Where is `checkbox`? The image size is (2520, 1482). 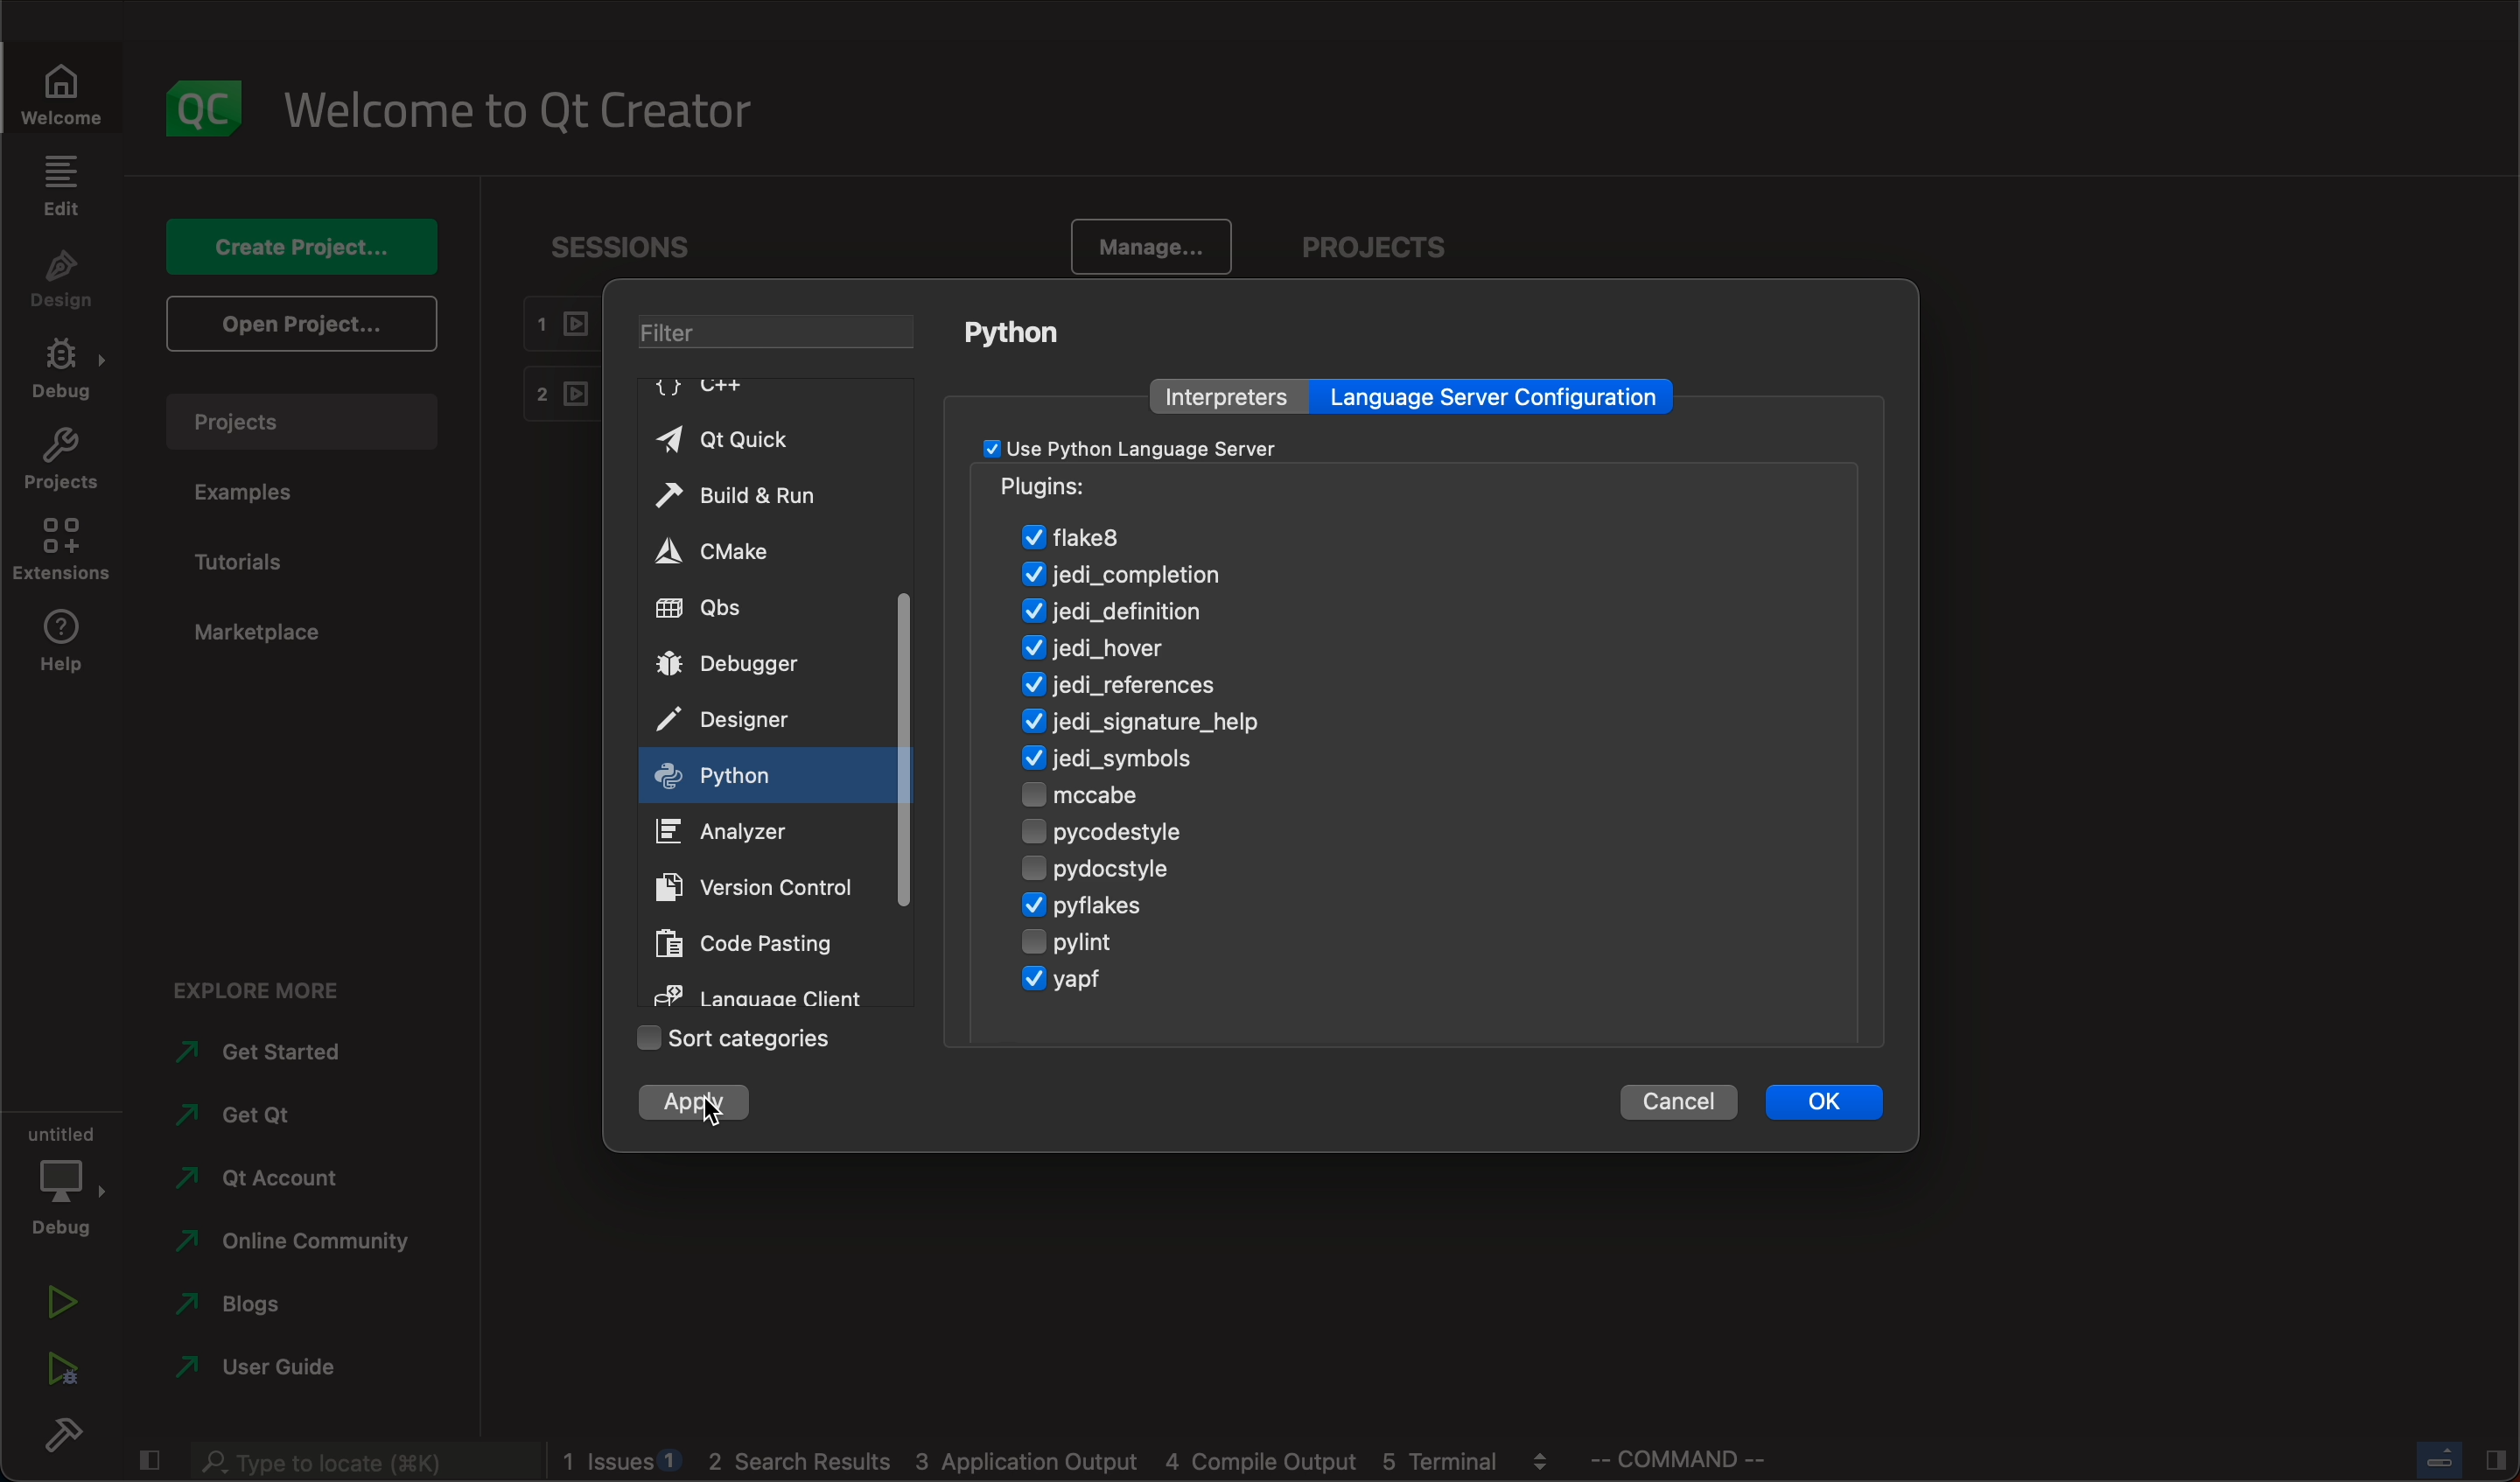
checkbox is located at coordinates (1131, 450).